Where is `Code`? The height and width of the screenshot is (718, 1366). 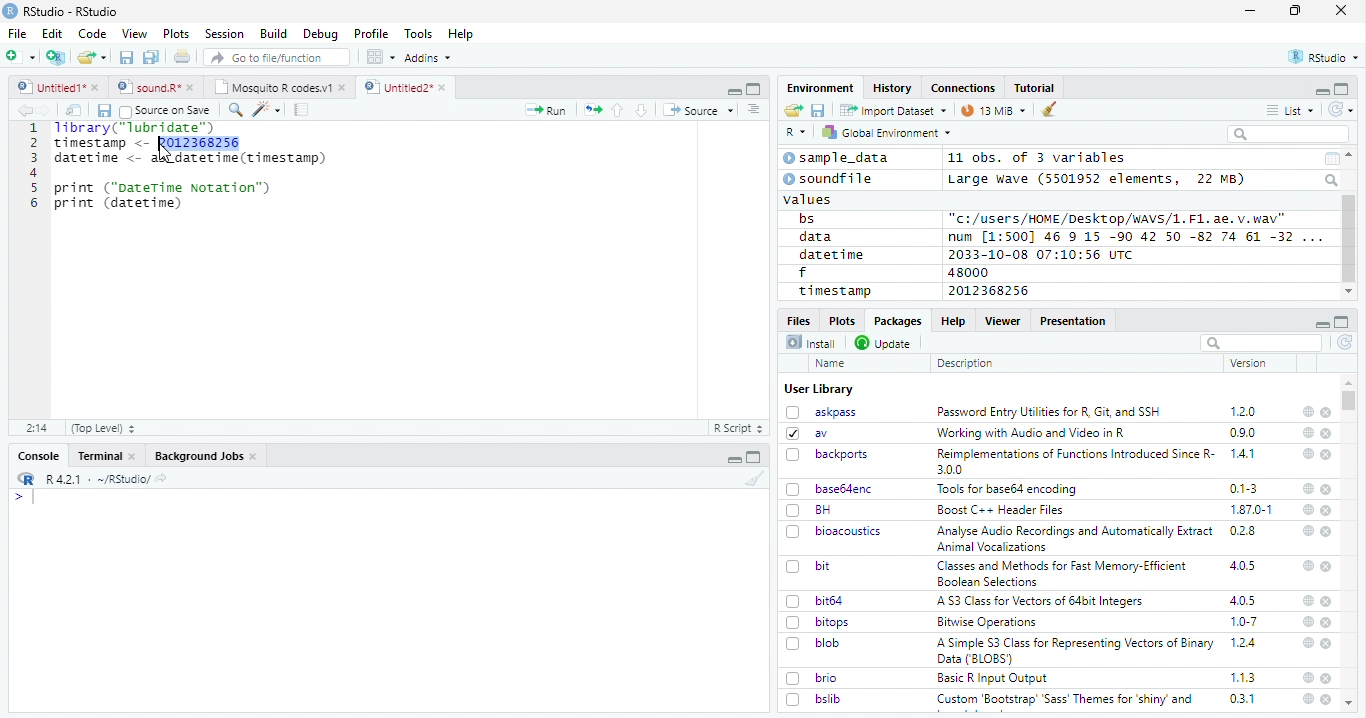
Code is located at coordinates (91, 34).